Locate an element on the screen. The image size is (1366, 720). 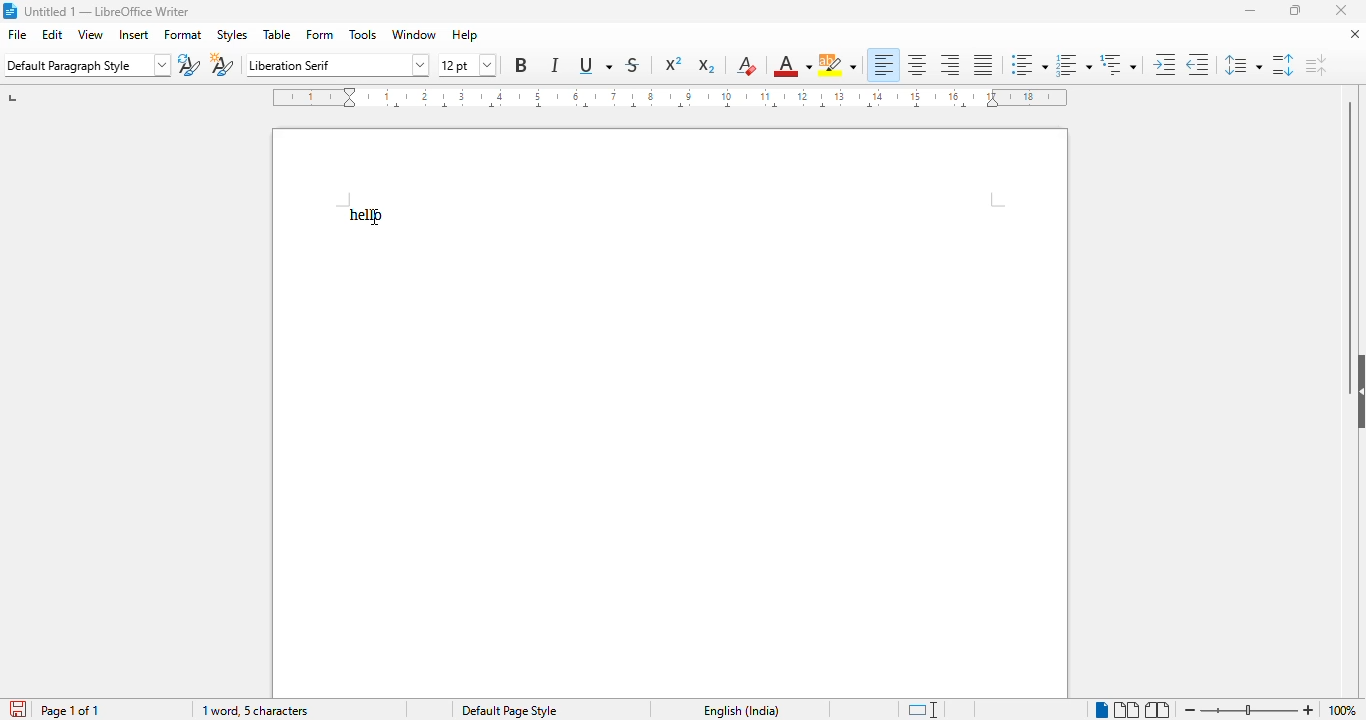
zoom factor is located at coordinates (1343, 710).